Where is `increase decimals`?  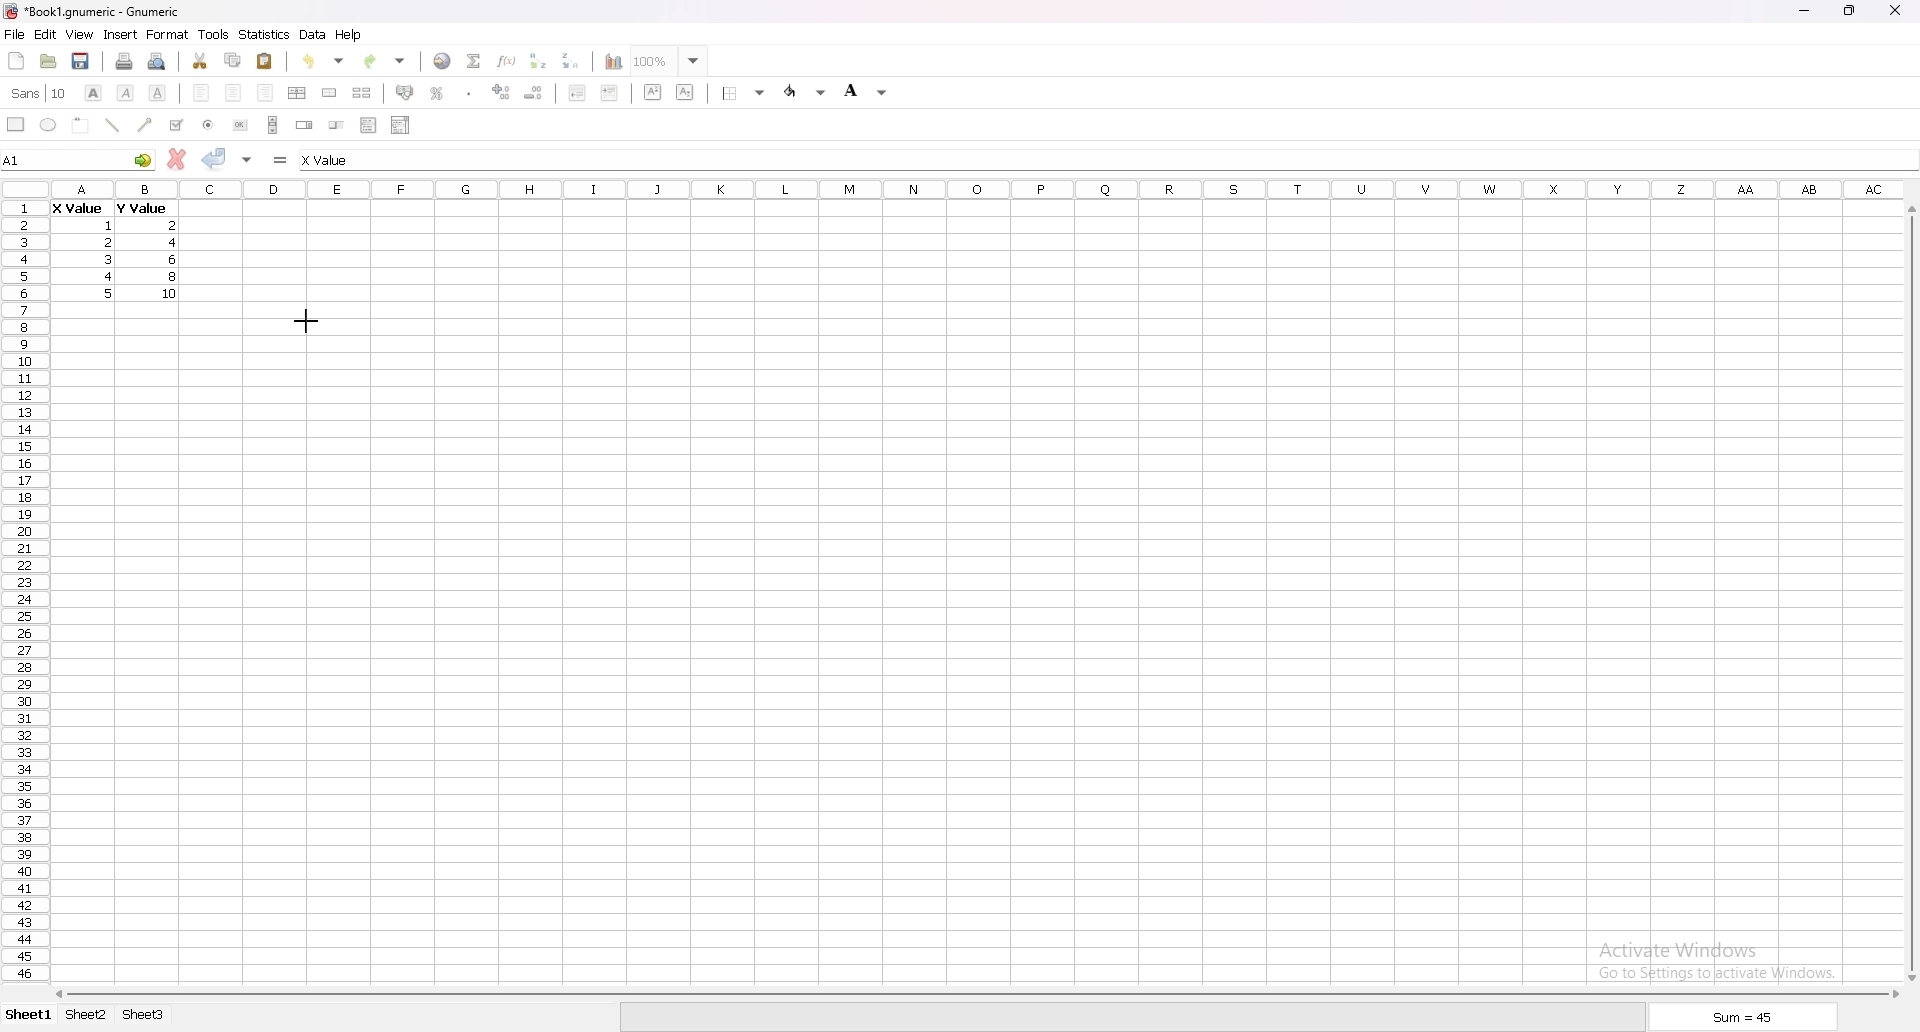 increase decimals is located at coordinates (502, 92).